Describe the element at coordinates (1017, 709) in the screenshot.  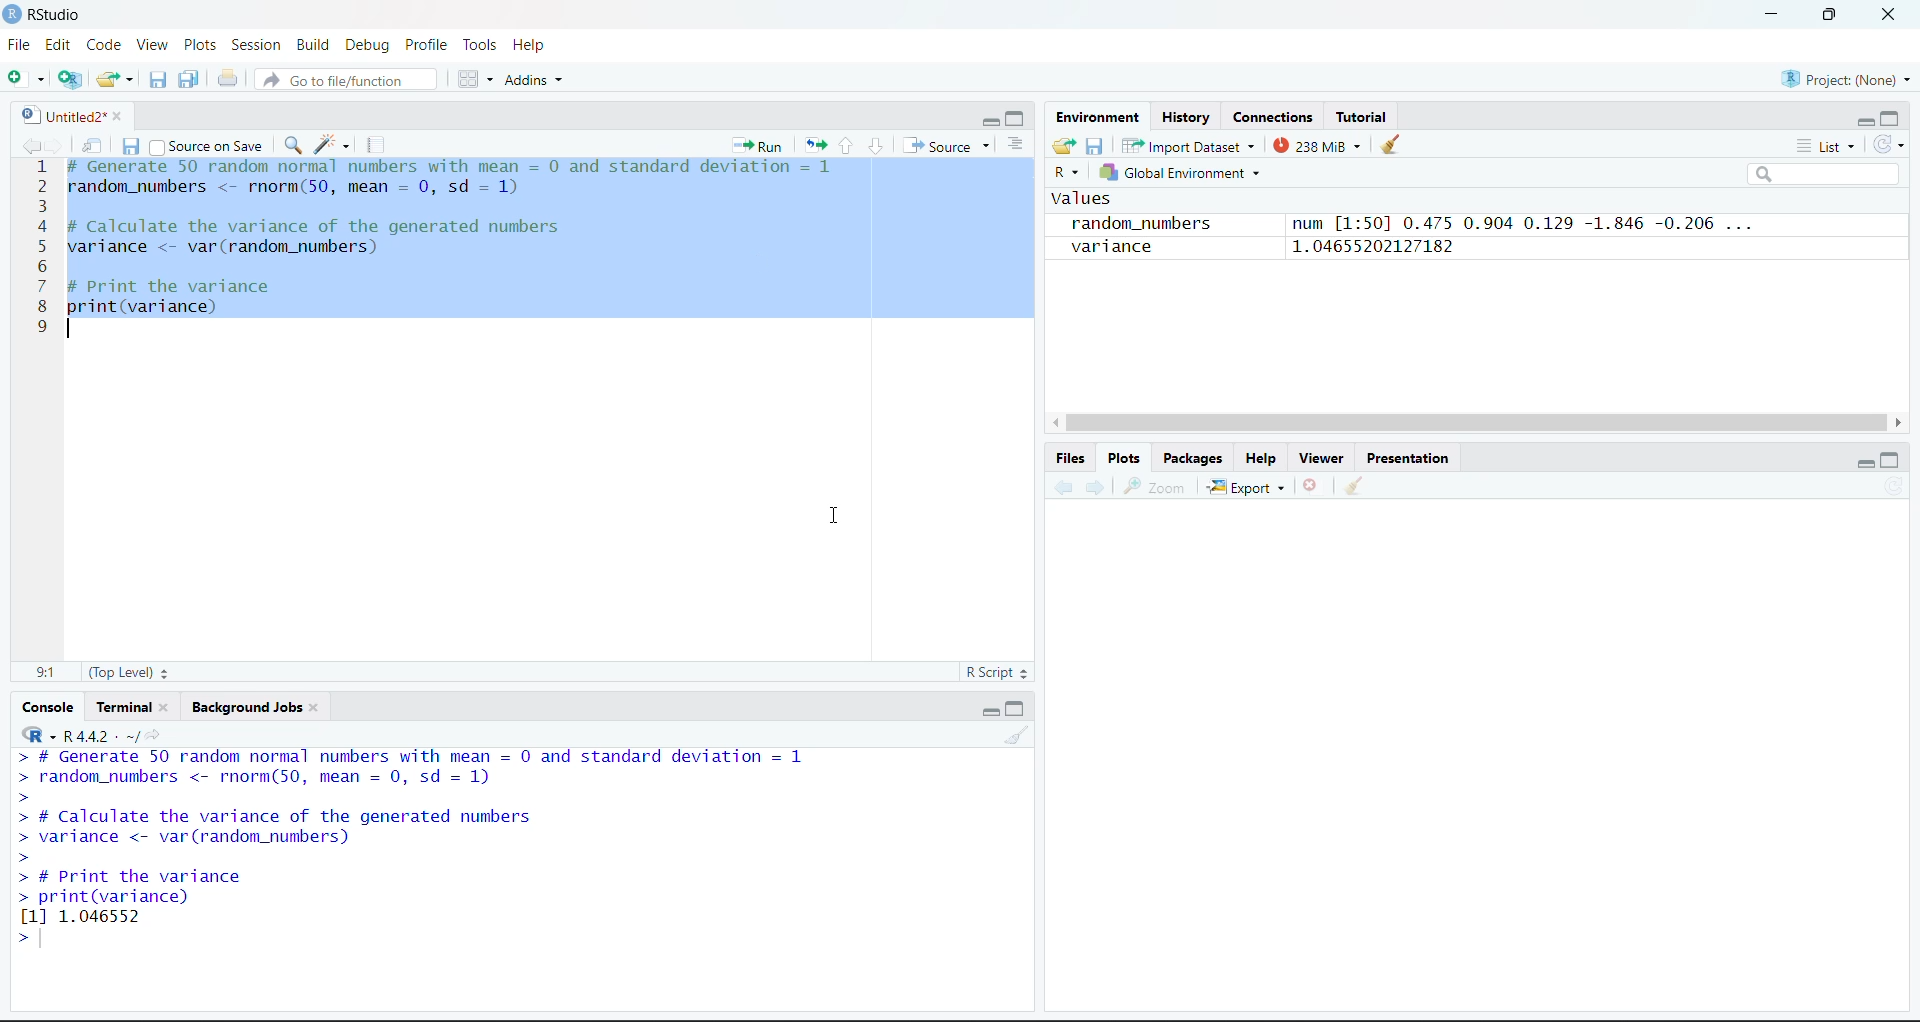
I see `maximize` at that location.